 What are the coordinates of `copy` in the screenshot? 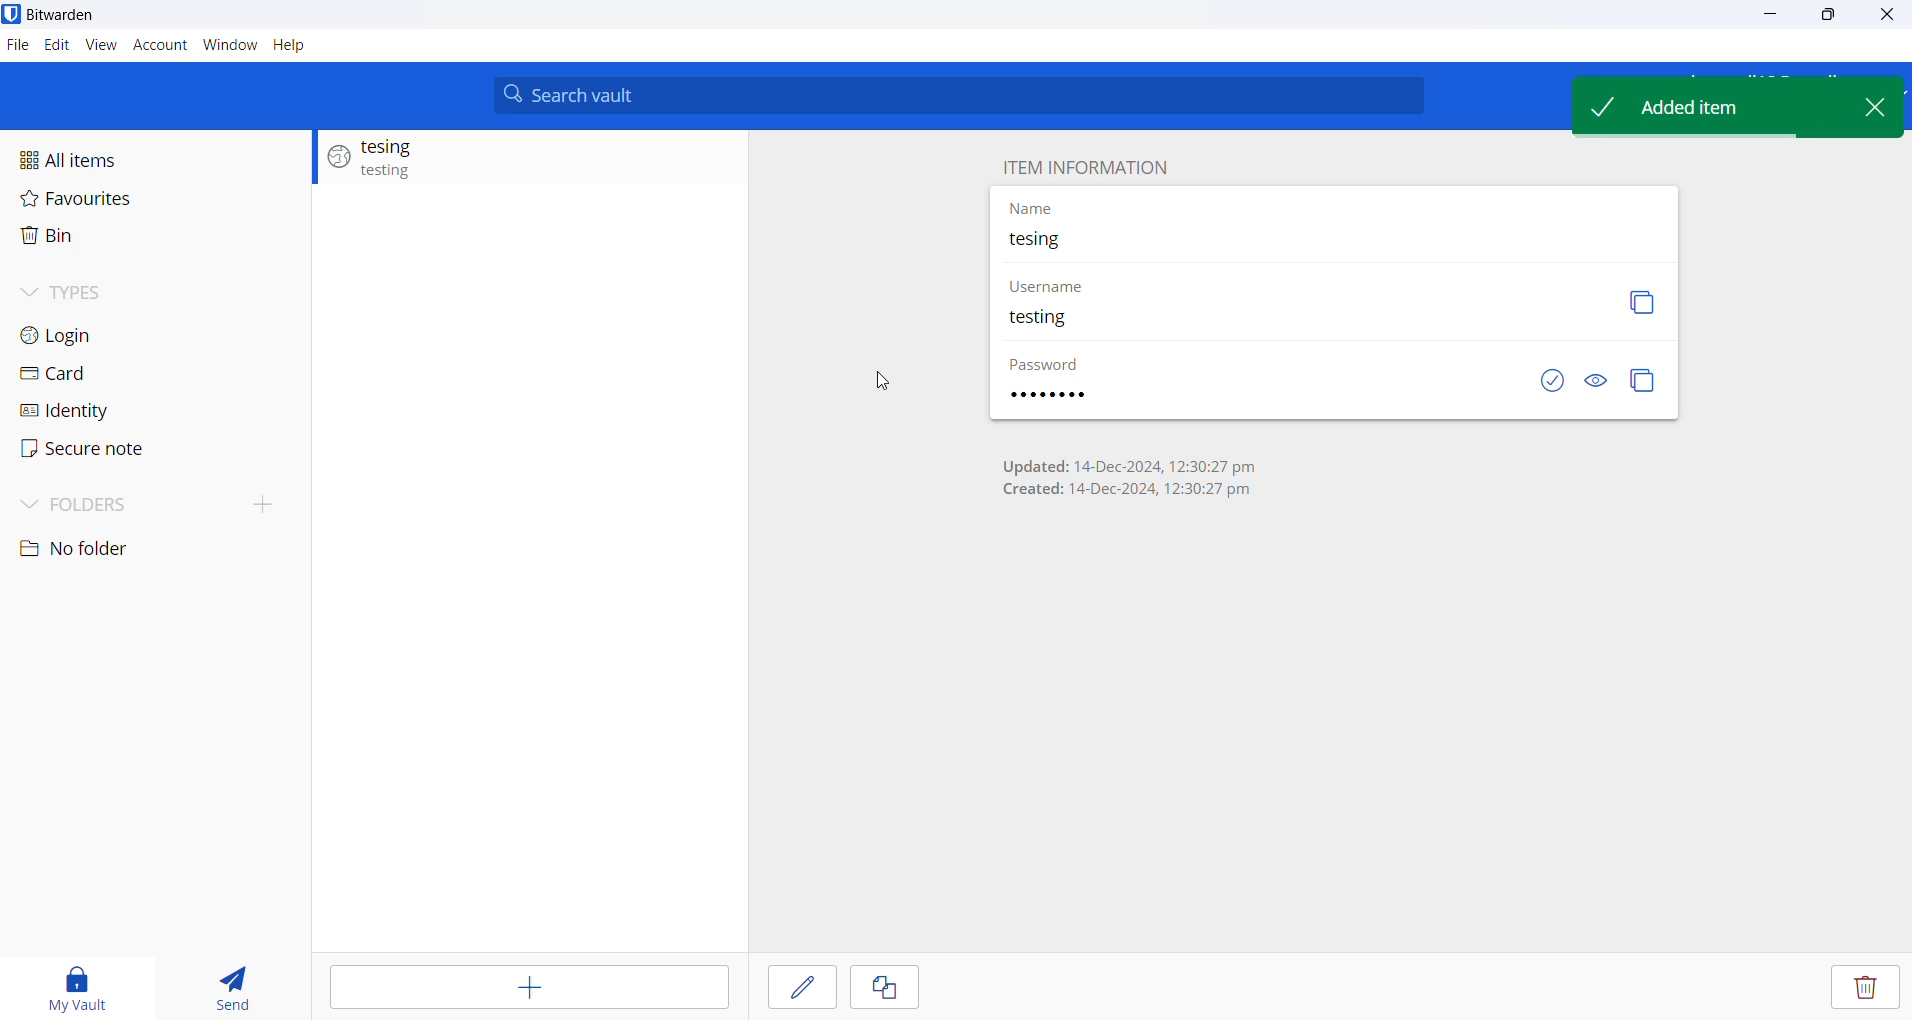 It's located at (884, 988).